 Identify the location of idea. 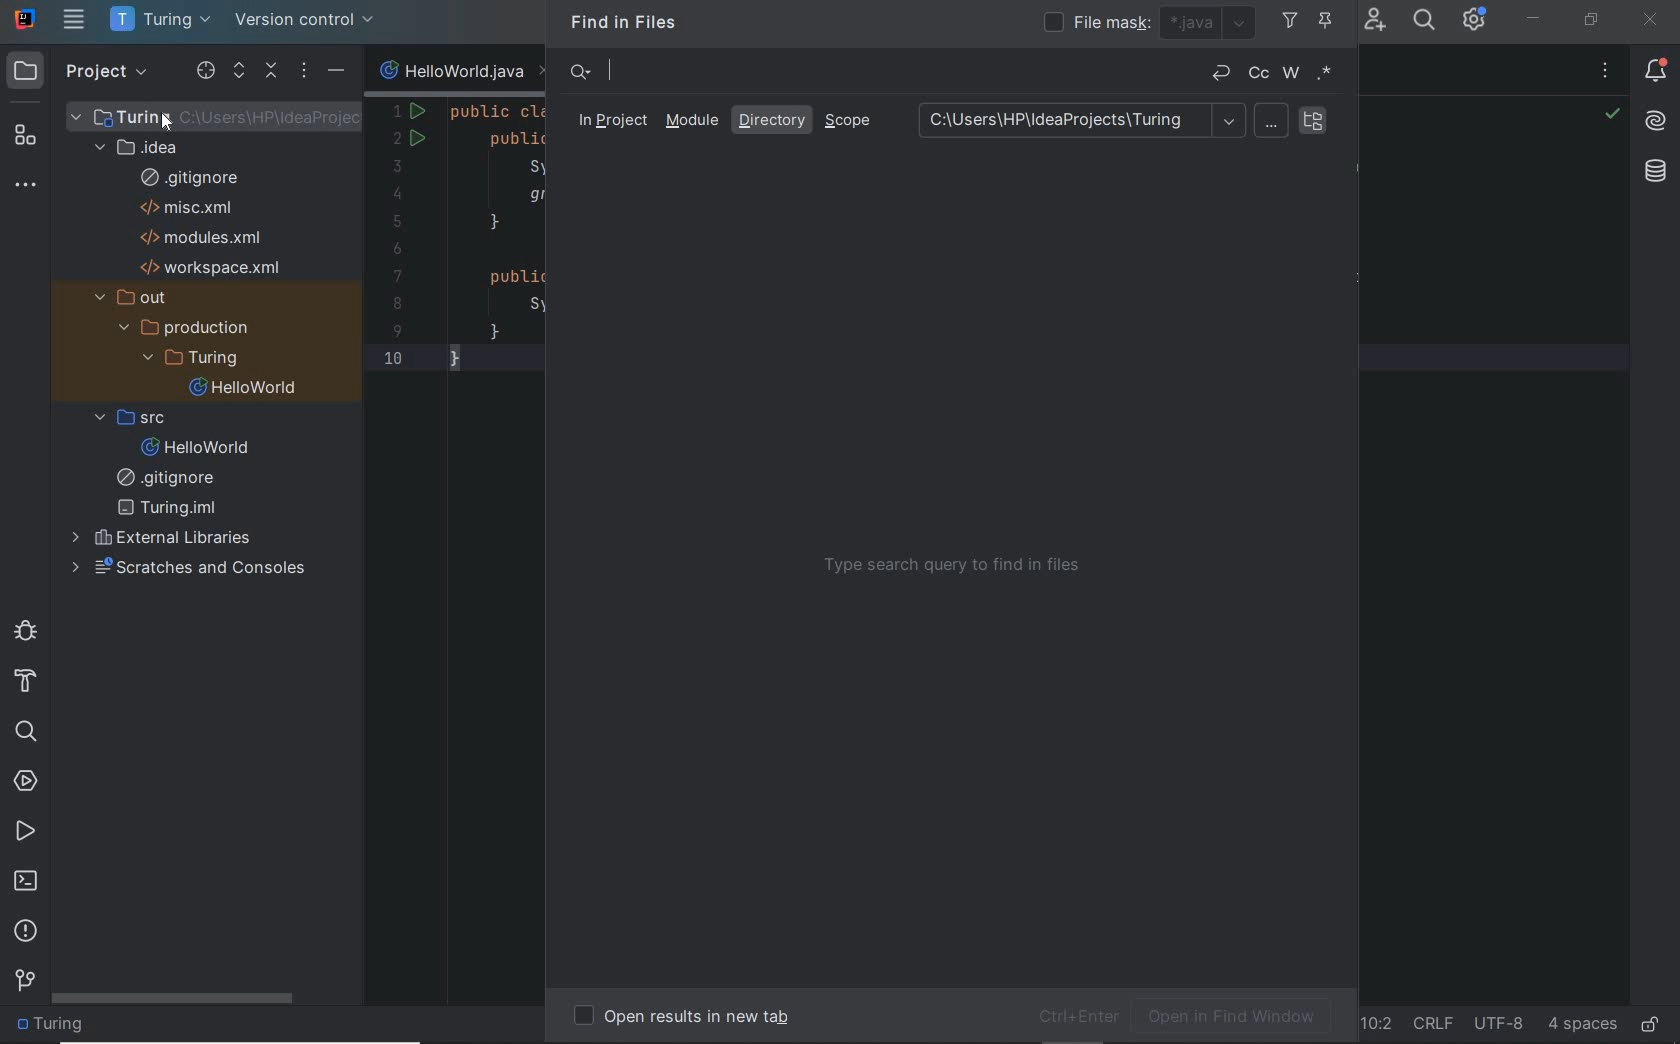
(143, 146).